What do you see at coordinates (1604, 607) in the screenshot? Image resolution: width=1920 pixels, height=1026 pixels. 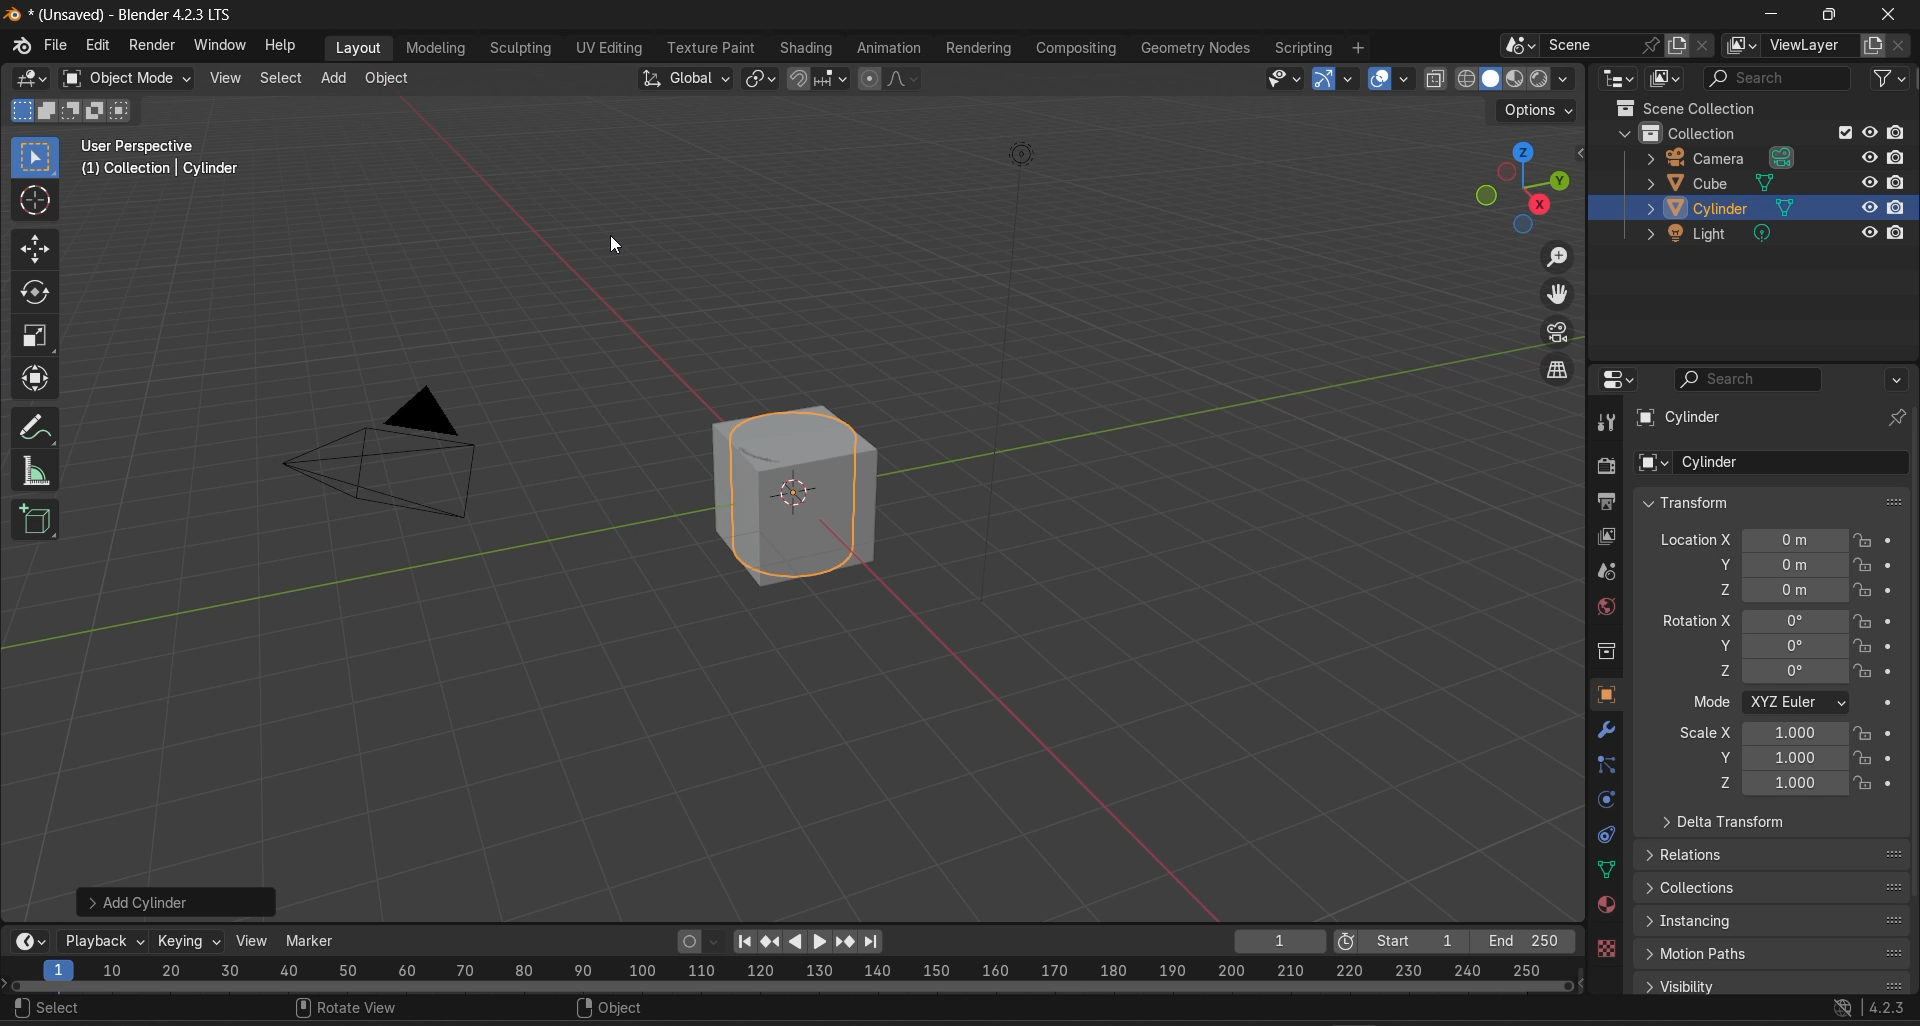 I see `world` at bounding box center [1604, 607].